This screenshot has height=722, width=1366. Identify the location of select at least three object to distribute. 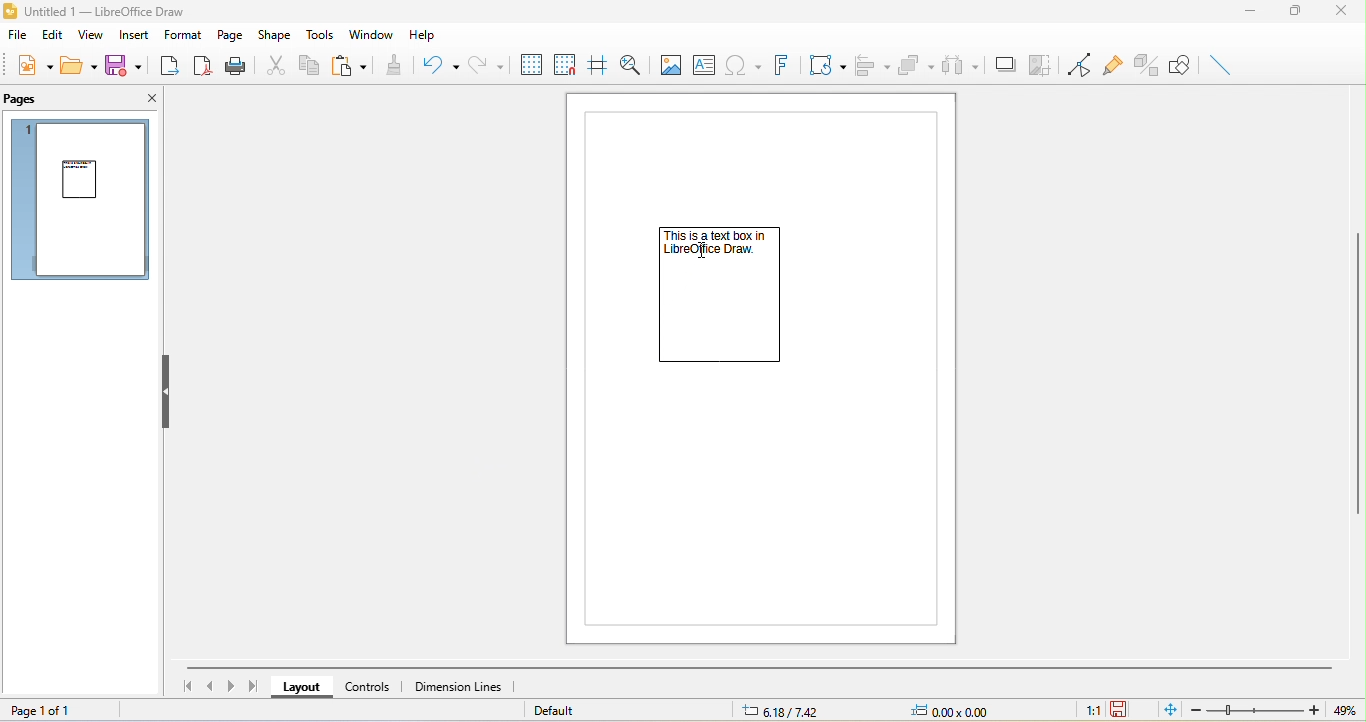
(959, 65).